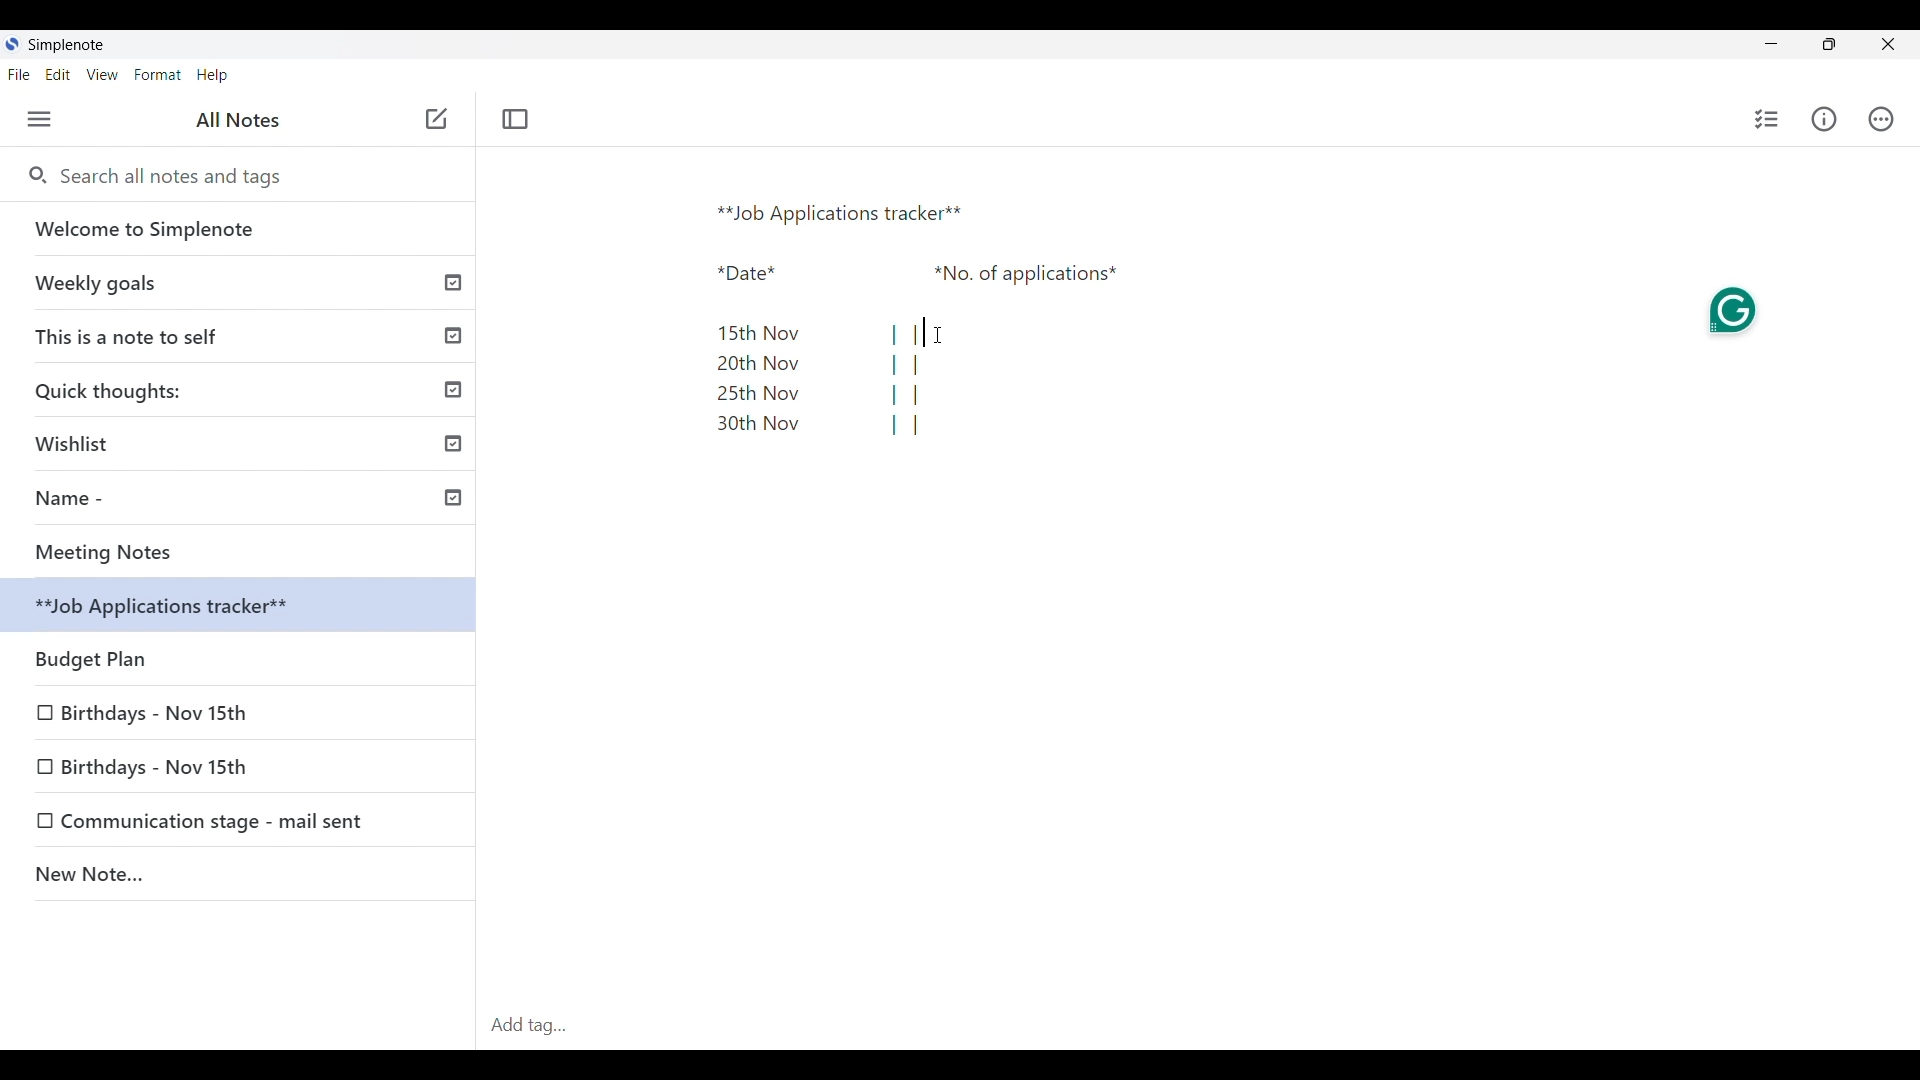  Describe the element at coordinates (240, 654) in the screenshot. I see ` Birthdays - Nov 15th` at that location.